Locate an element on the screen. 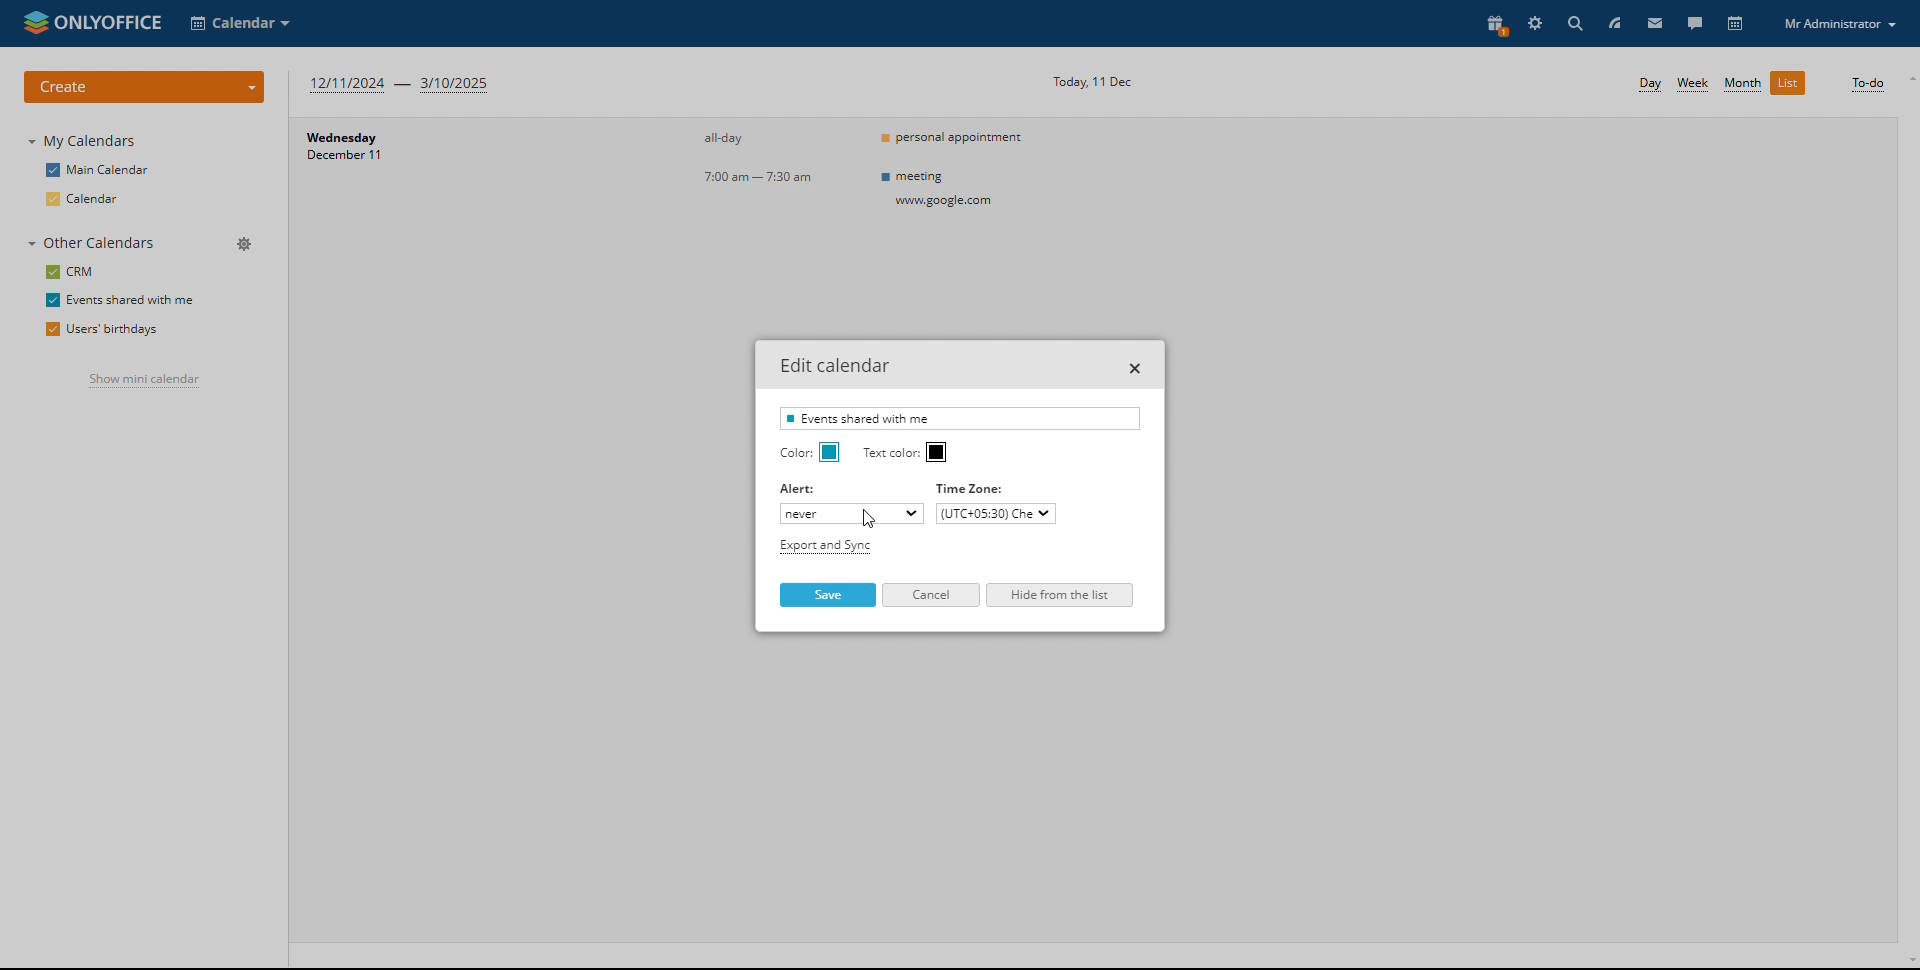 The height and width of the screenshot is (970, 1920). crm is located at coordinates (72, 272).